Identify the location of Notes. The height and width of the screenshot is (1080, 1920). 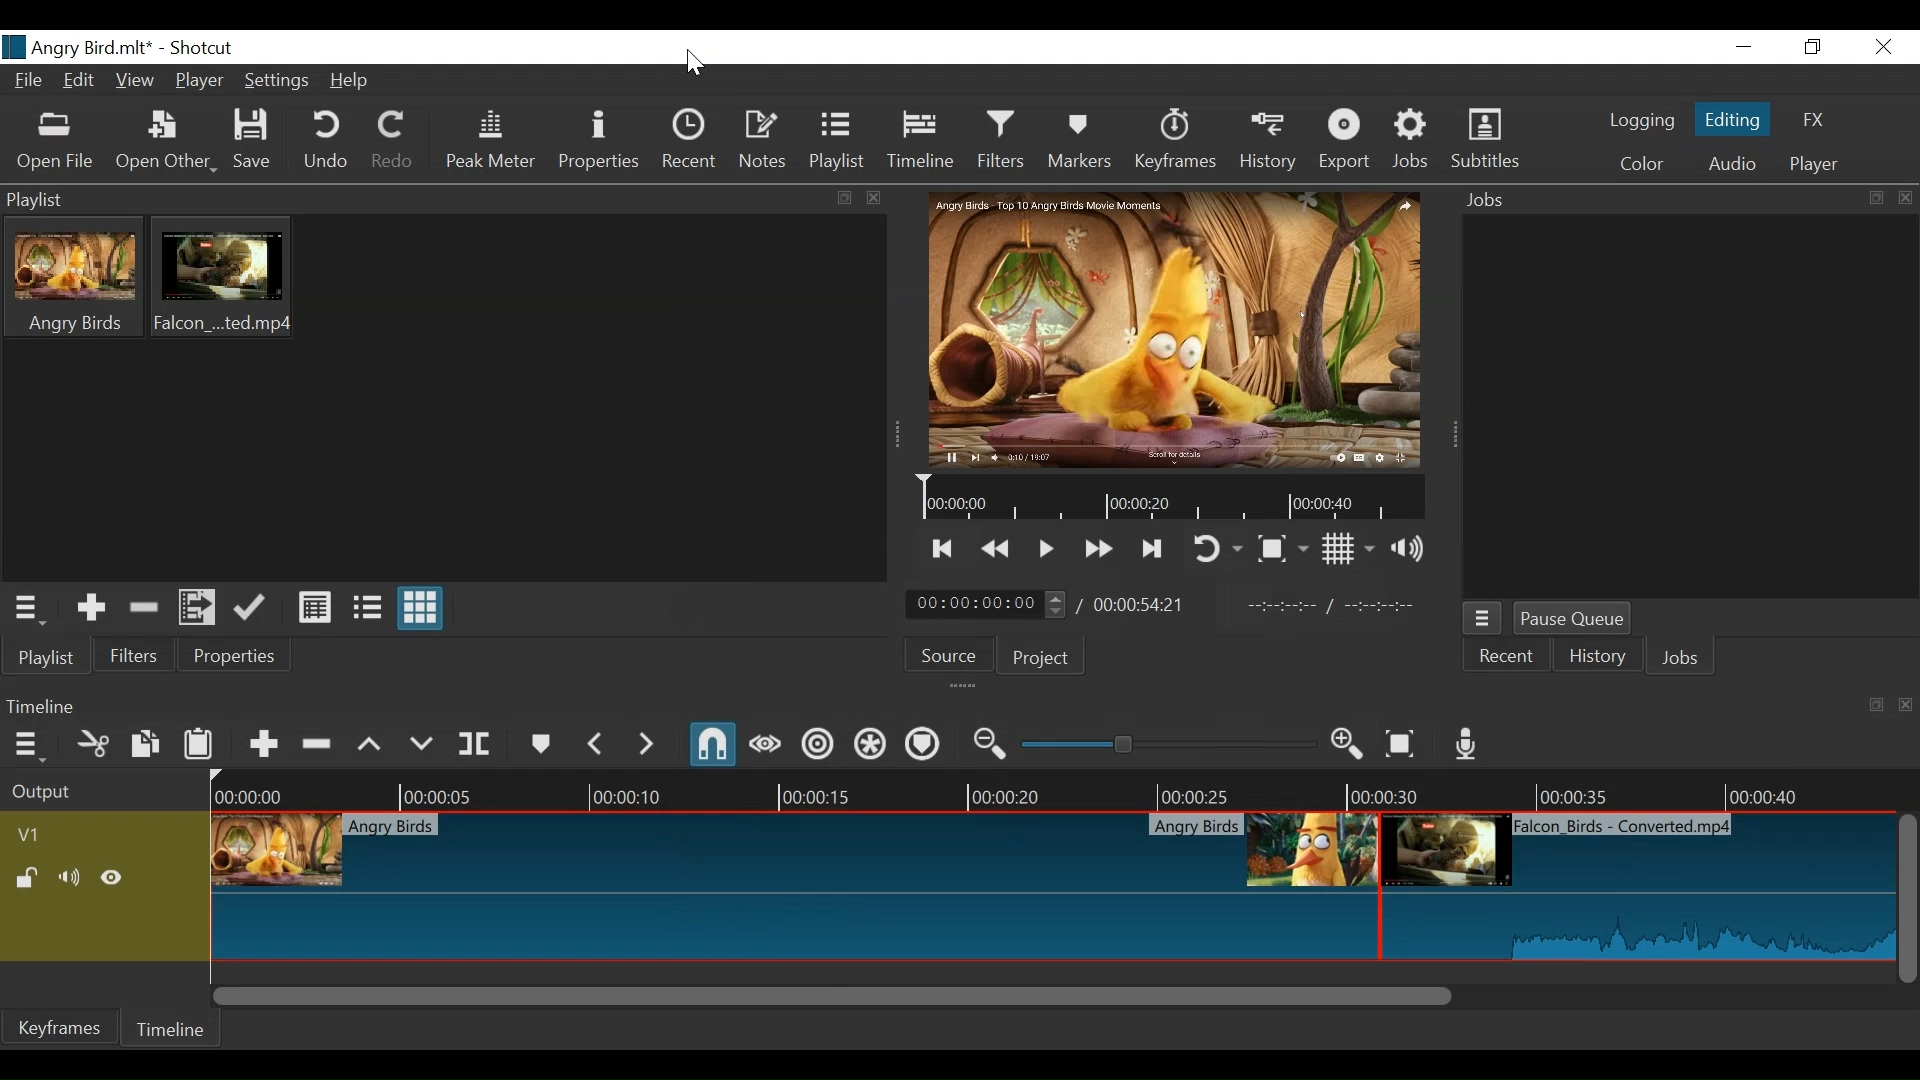
(765, 140).